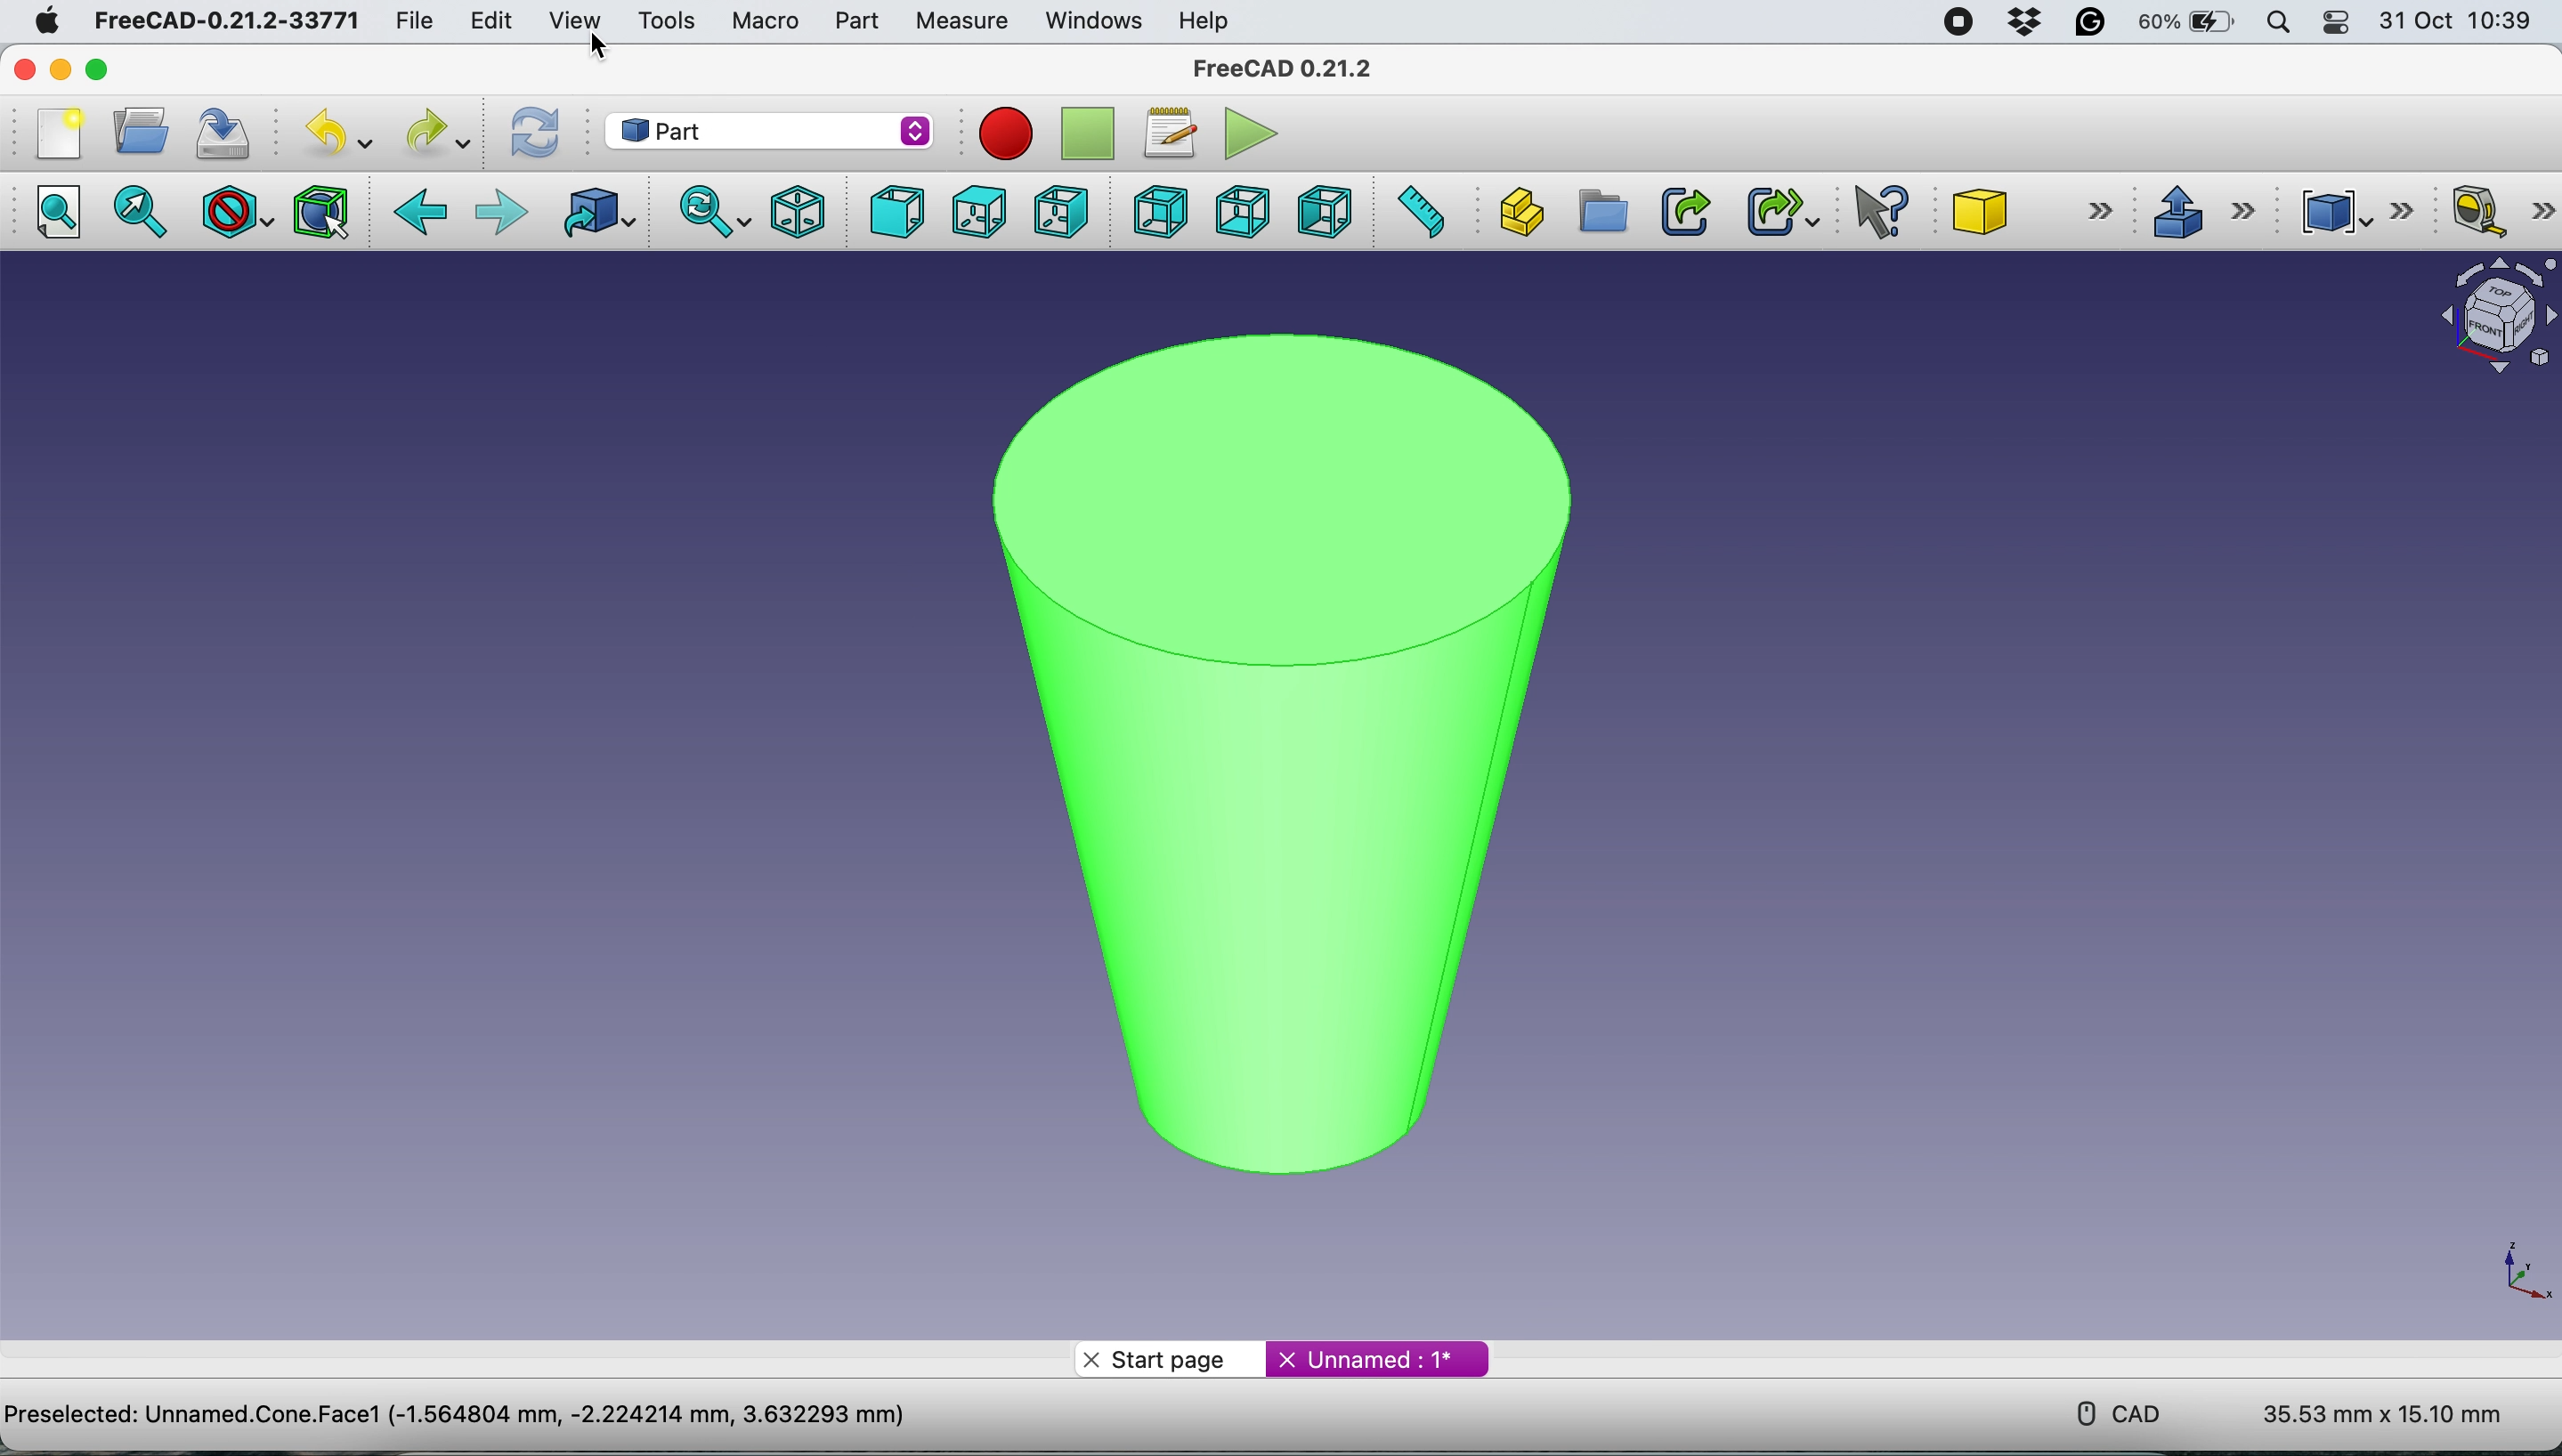 Image resolution: width=2562 pixels, height=1456 pixels. Describe the element at coordinates (1378, 1355) in the screenshot. I see `unnamed : 1*` at that location.